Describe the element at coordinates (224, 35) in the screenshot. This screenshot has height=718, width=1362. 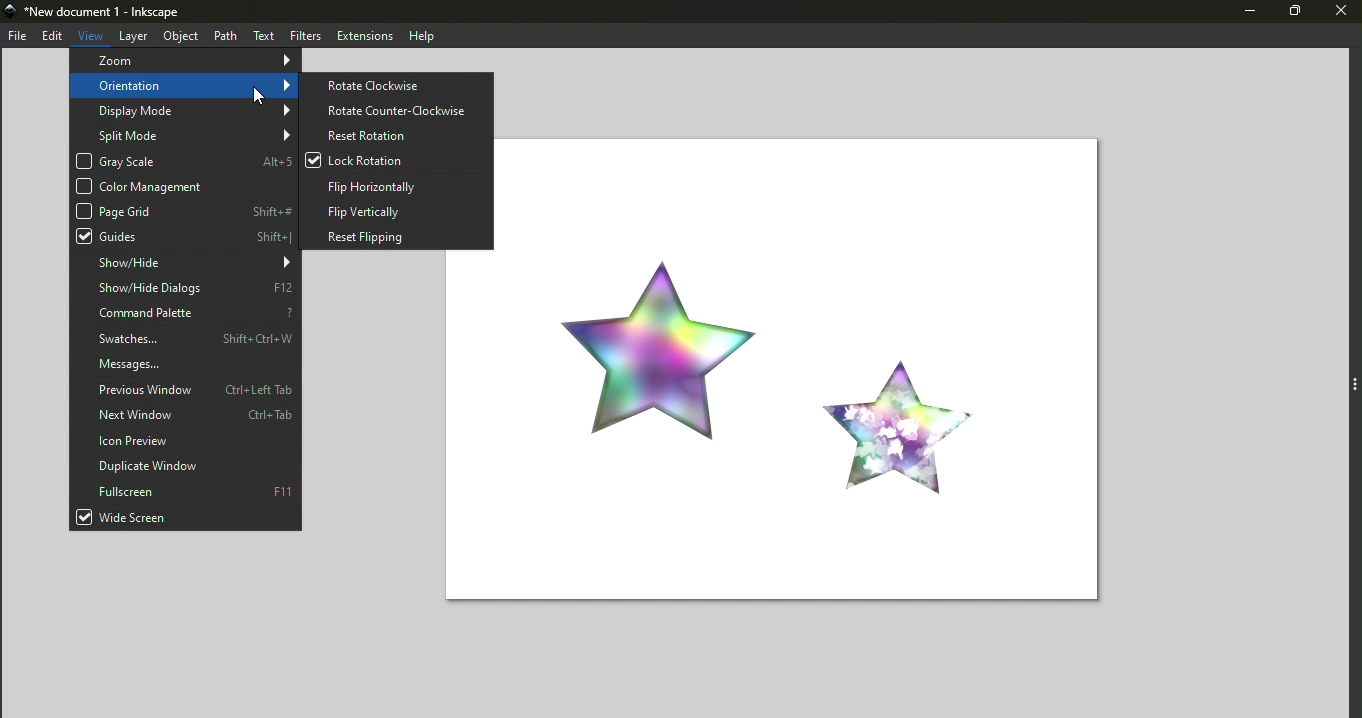
I see `Path` at that location.